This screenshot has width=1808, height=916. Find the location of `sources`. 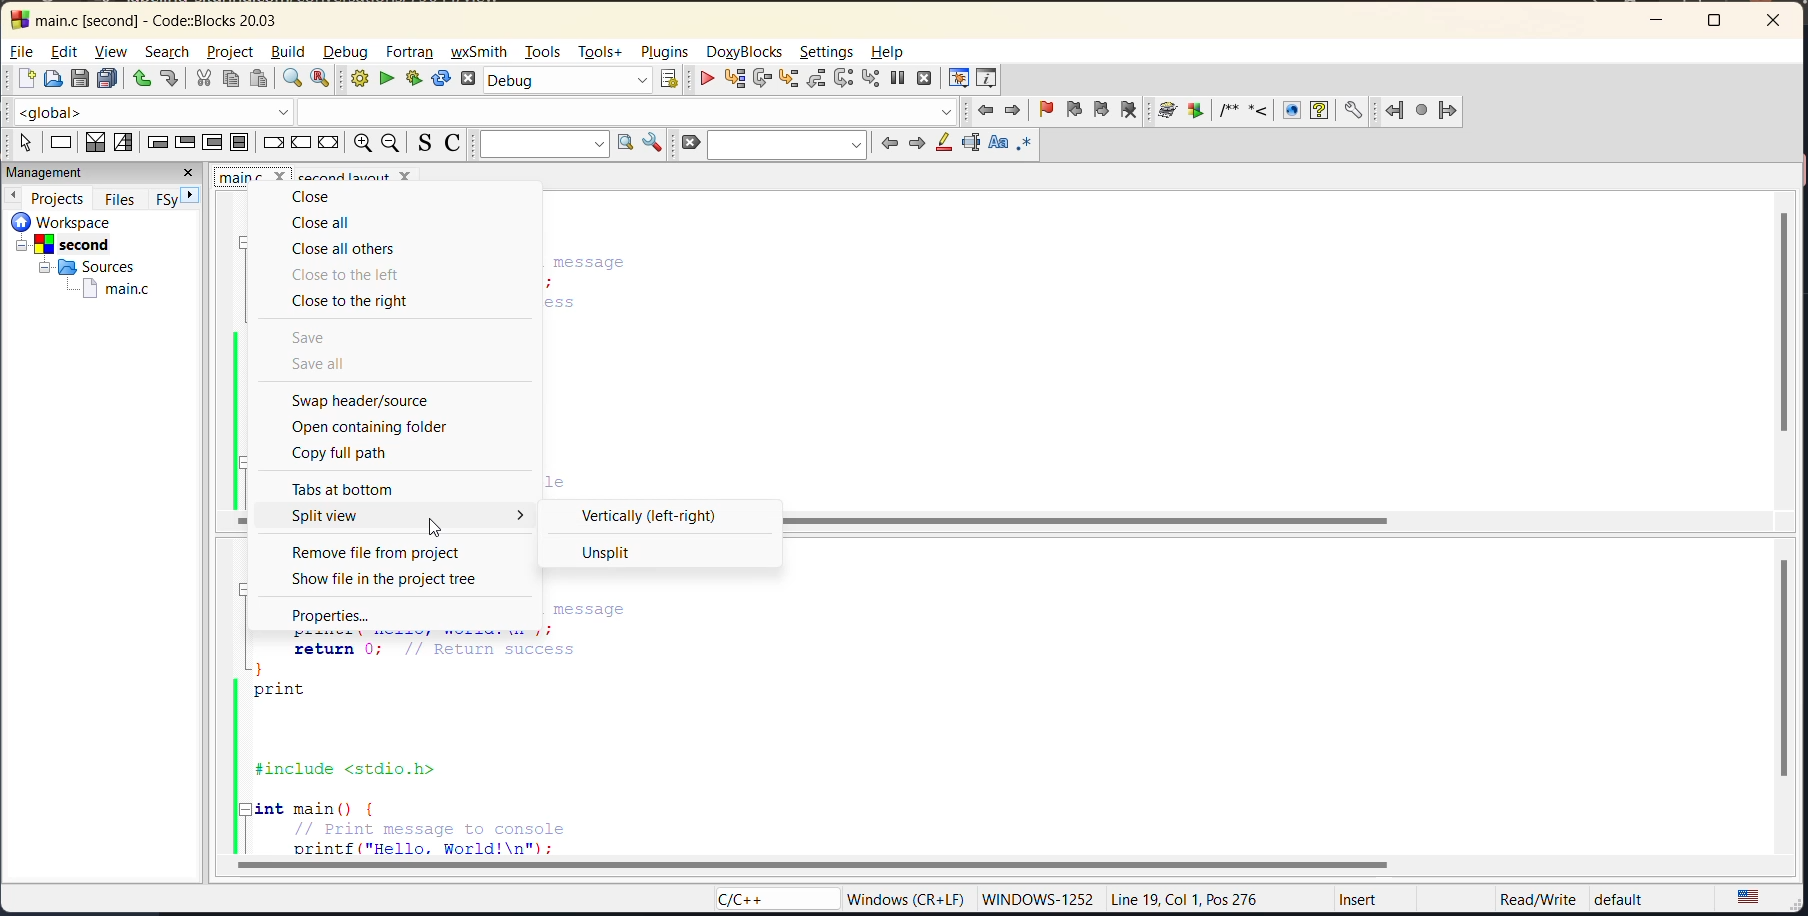

sources is located at coordinates (87, 267).